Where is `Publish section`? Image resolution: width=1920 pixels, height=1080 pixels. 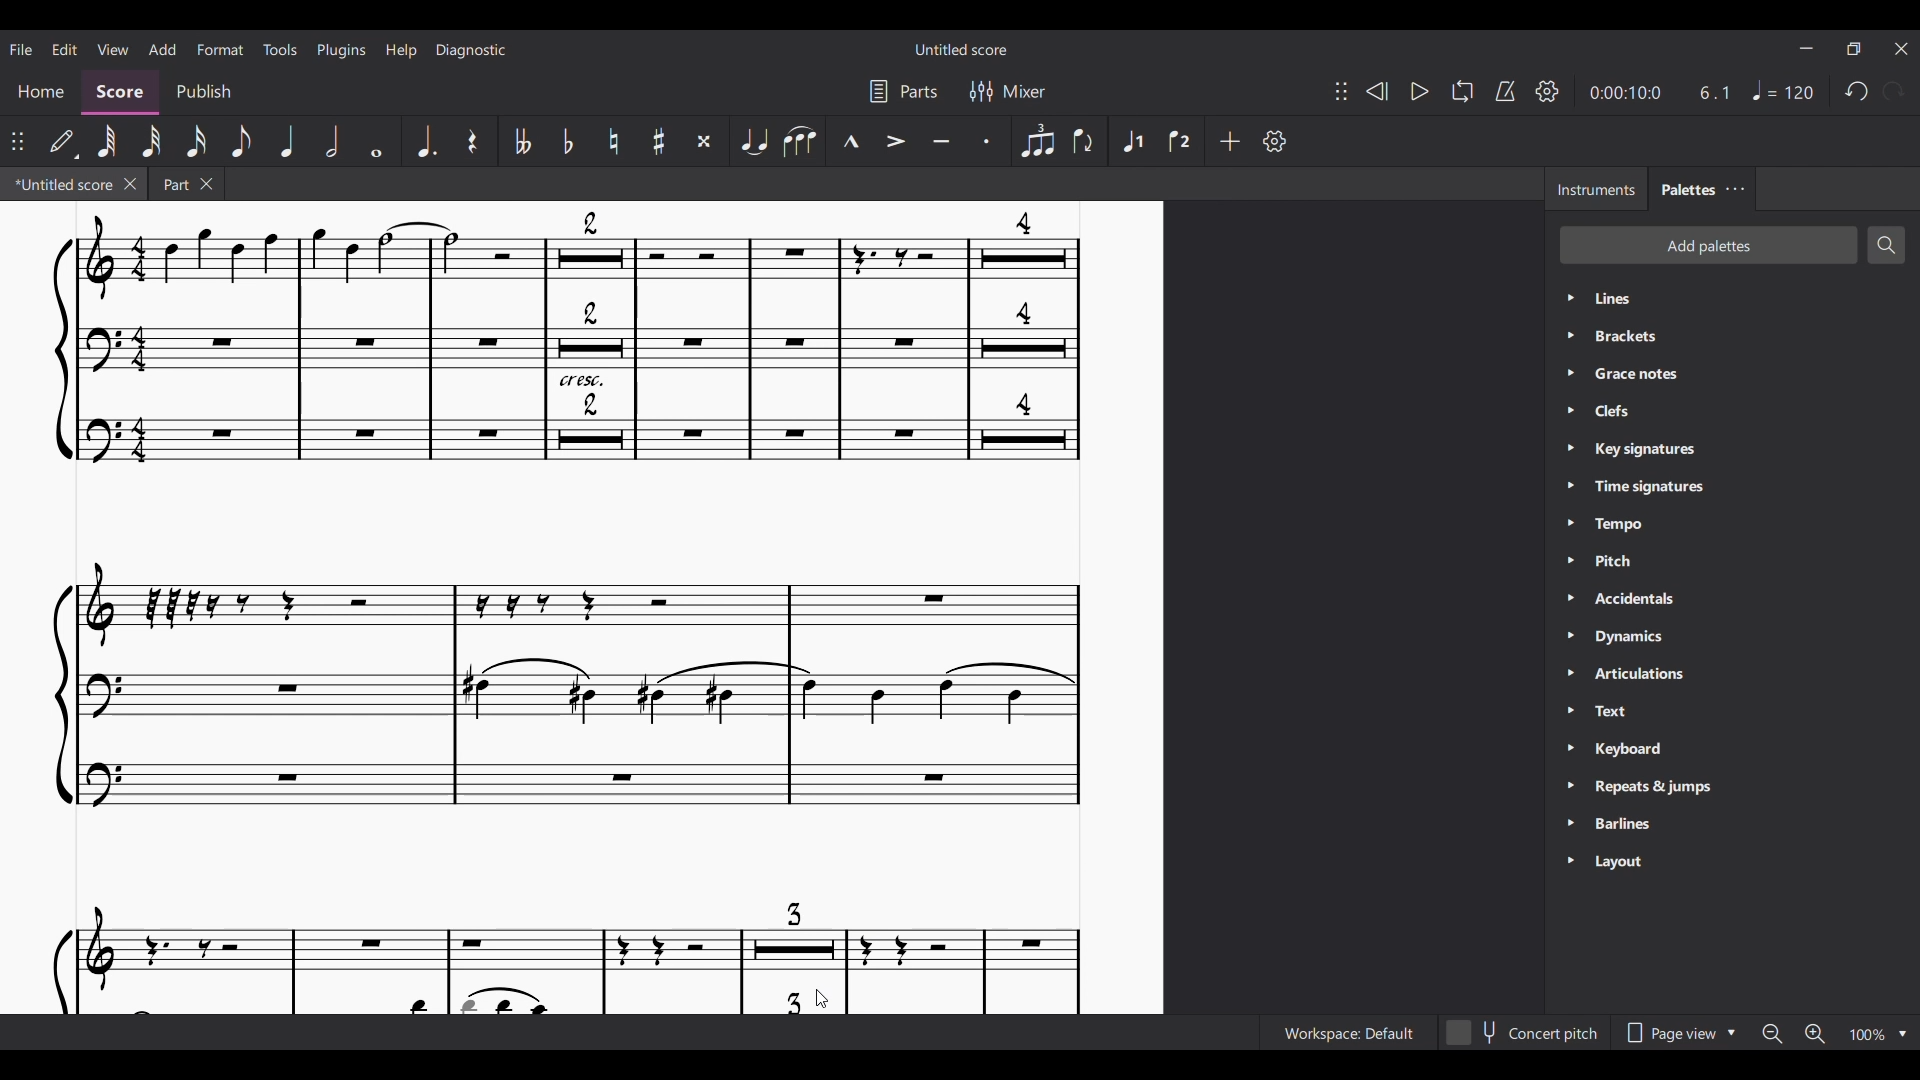 Publish section is located at coordinates (203, 92).